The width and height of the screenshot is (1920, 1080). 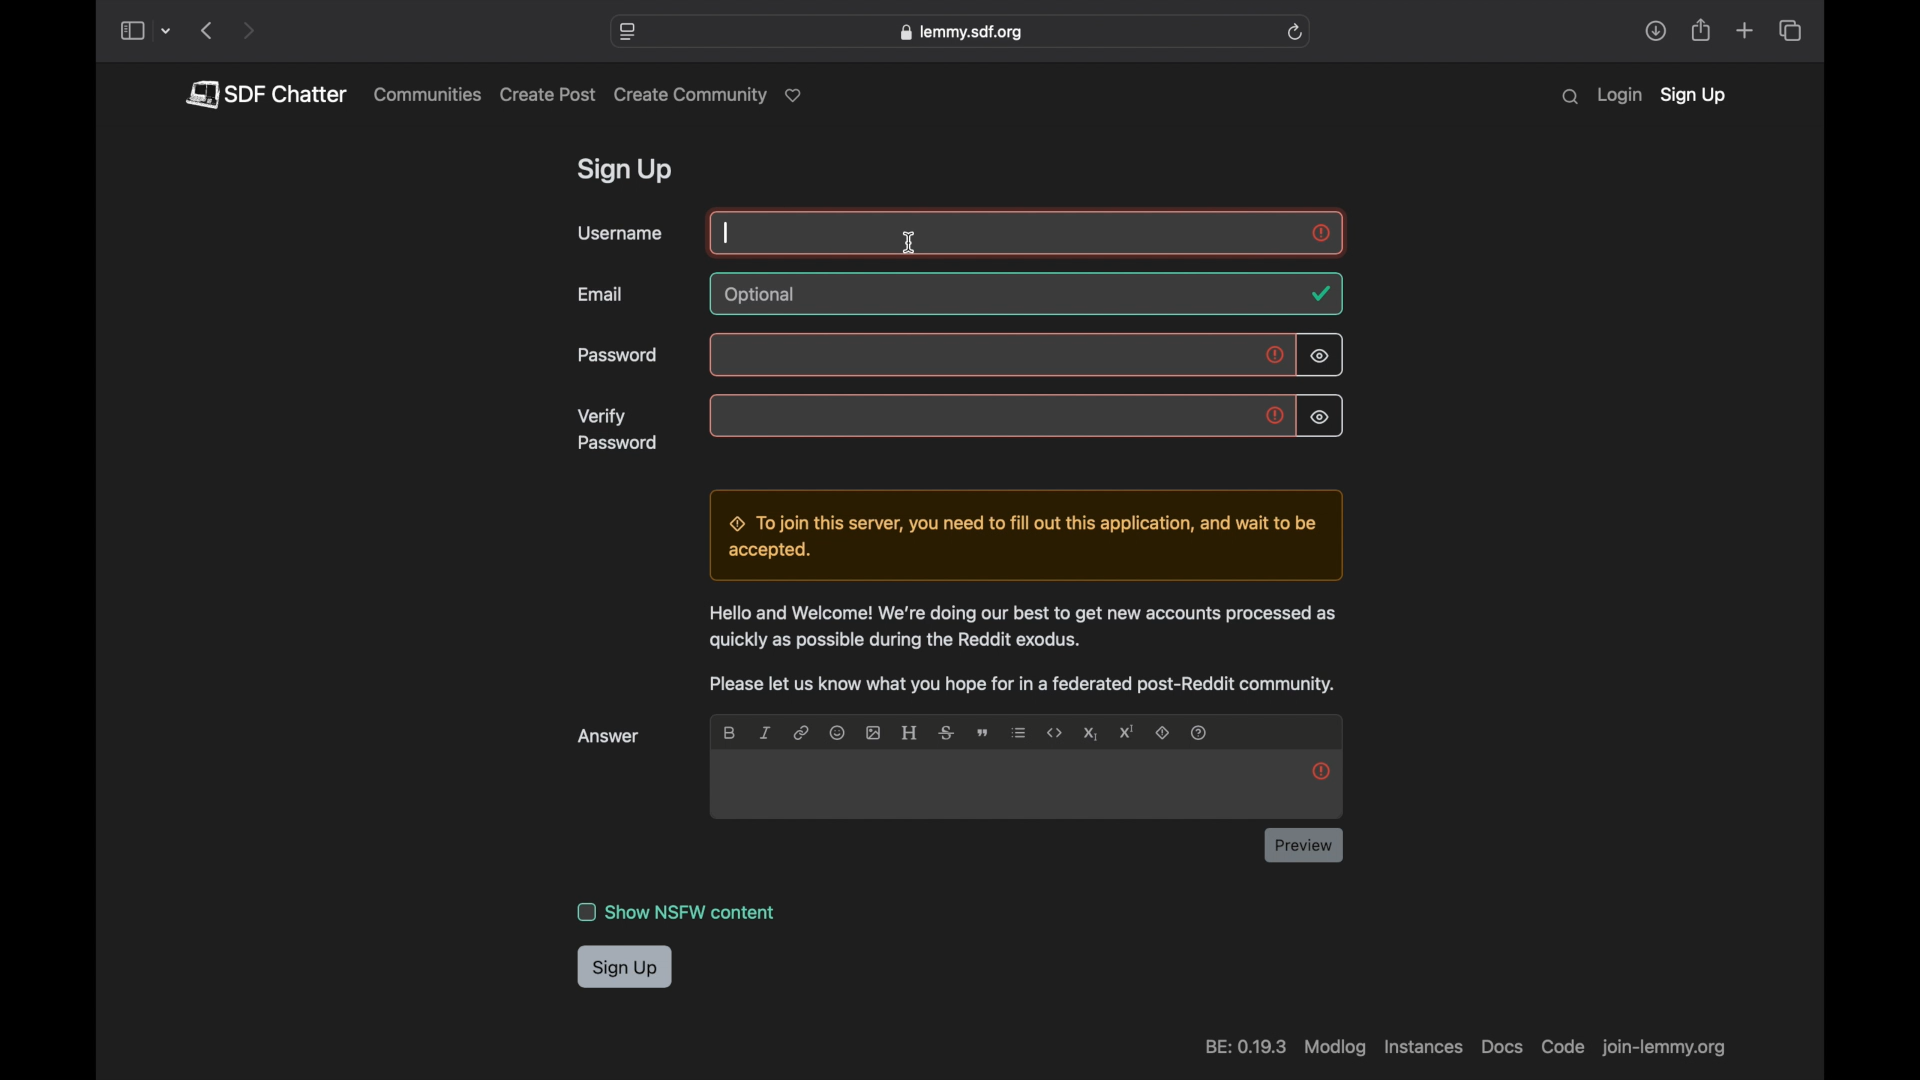 I want to click on tick mark, so click(x=1320, y=294).